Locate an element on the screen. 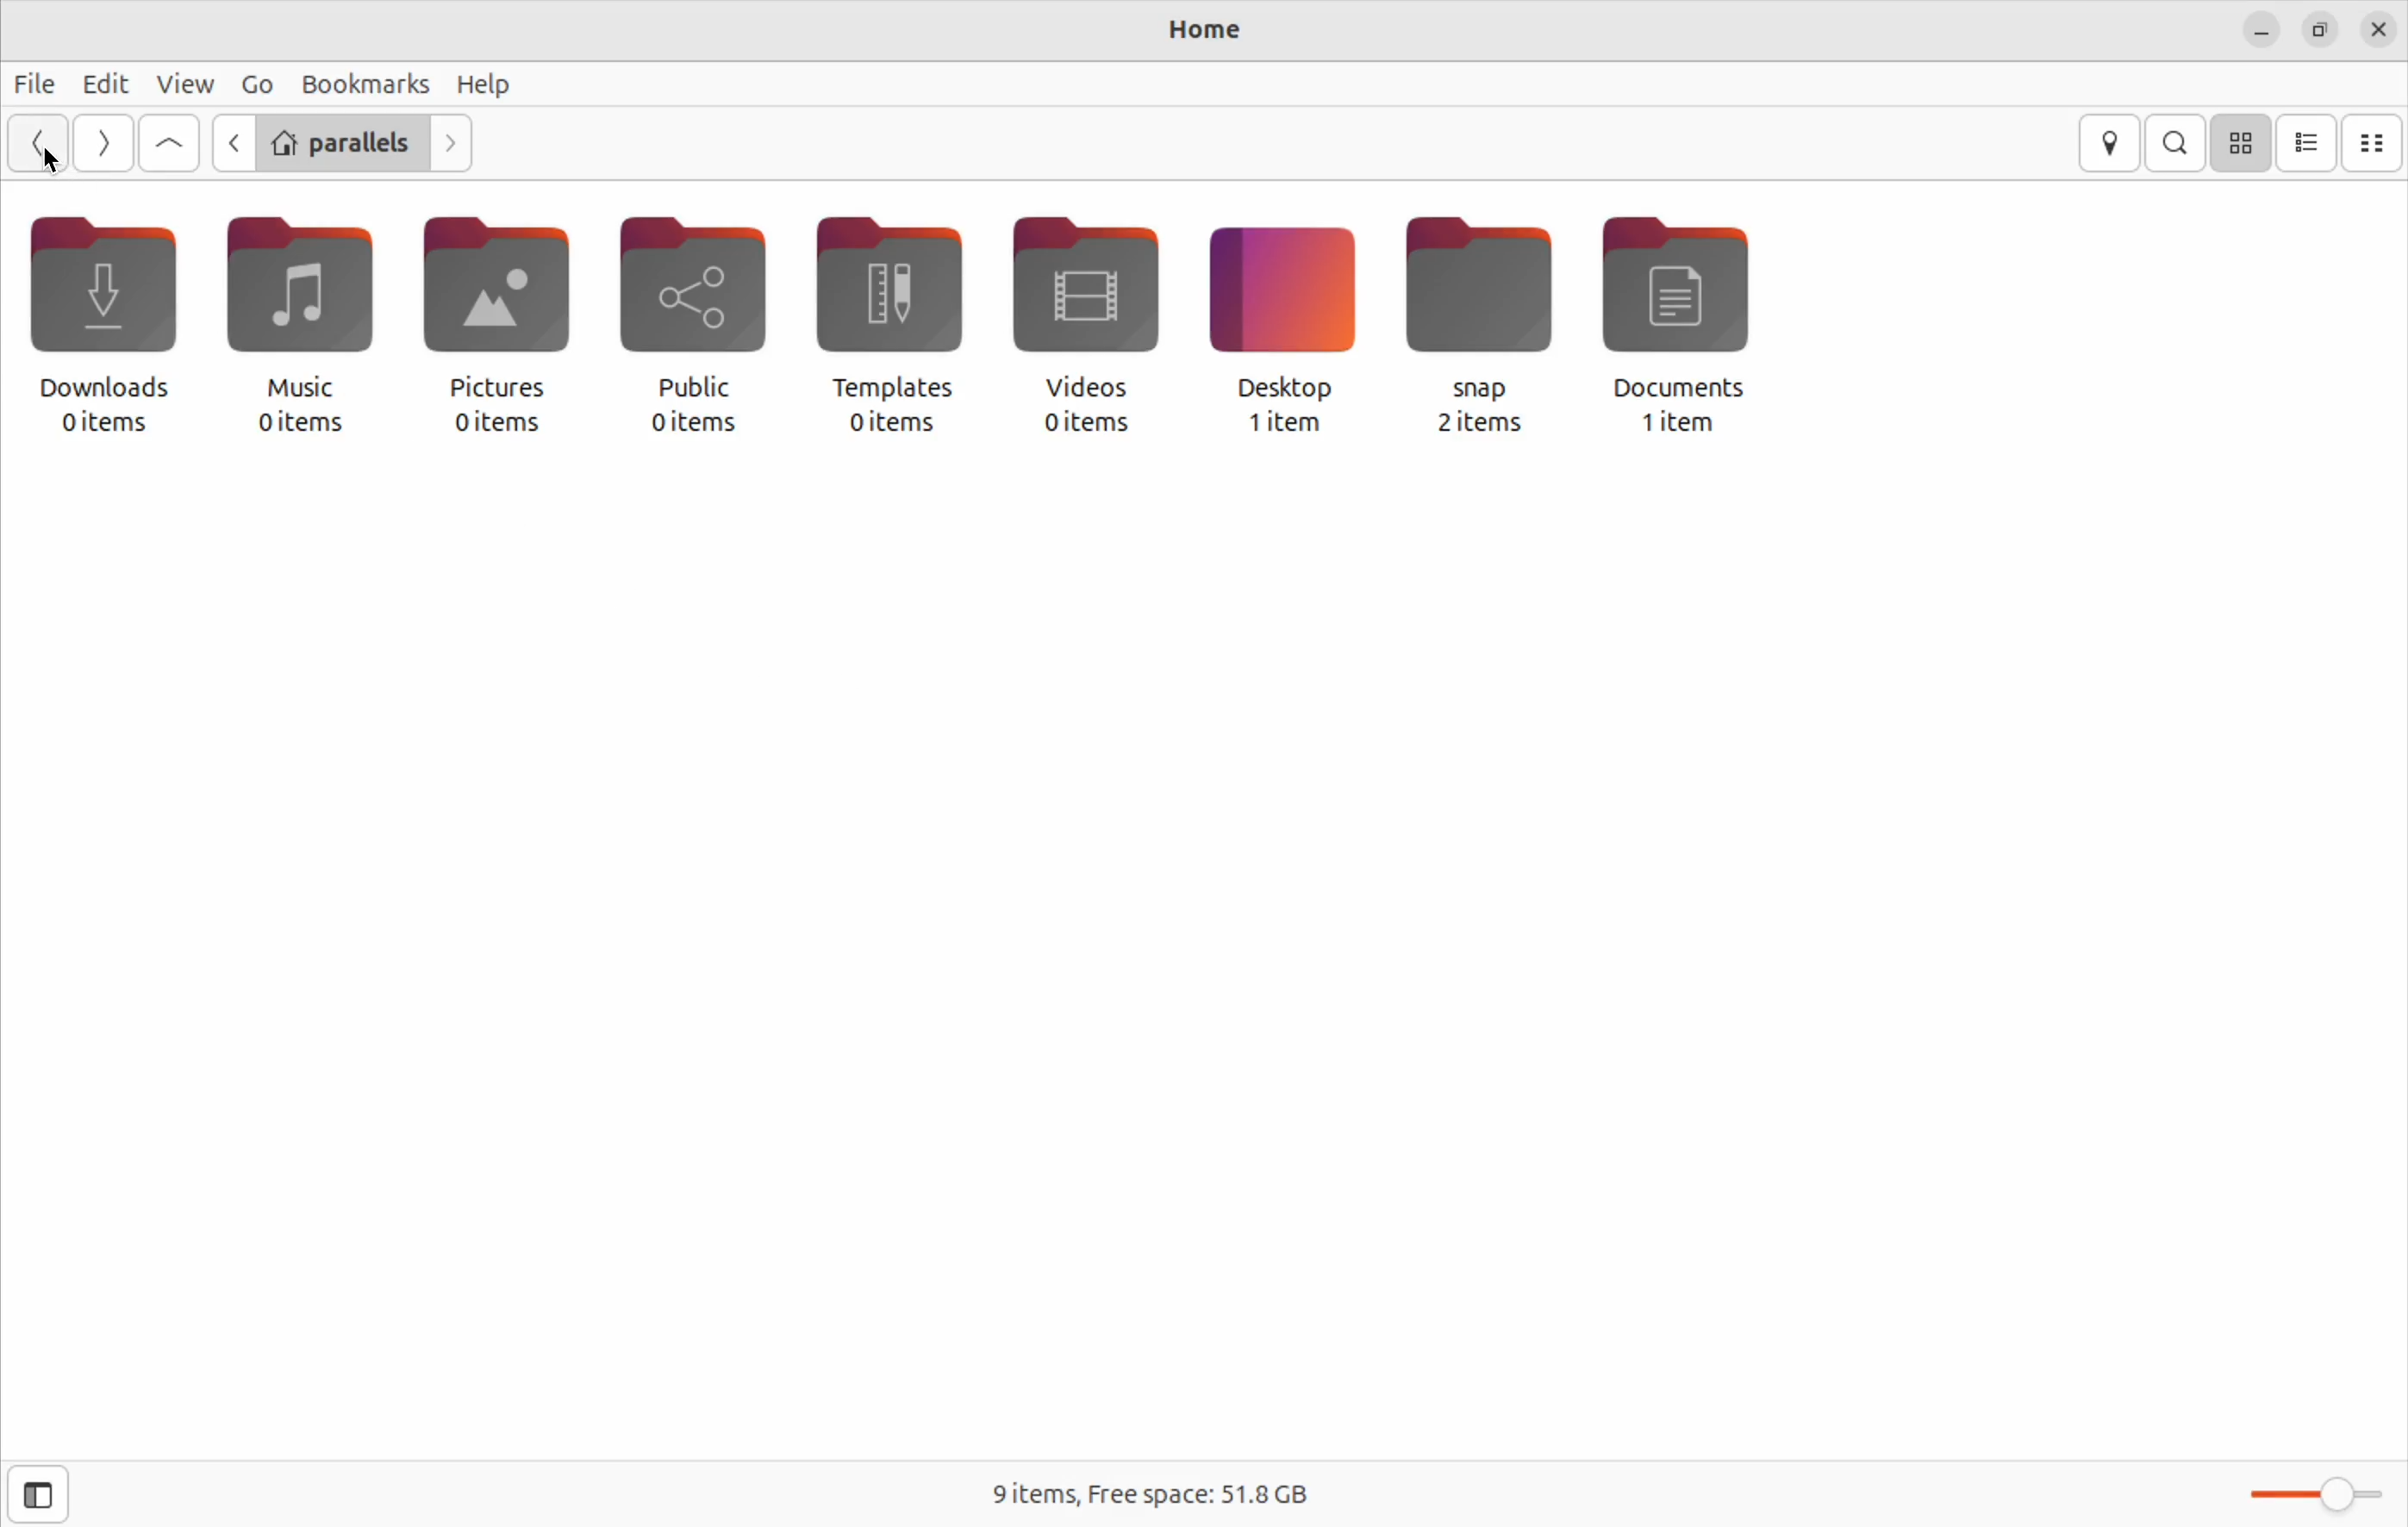 This screenshot has height=1527, width=2408. 9 items free space 51.8 Gb is located at coordinates (1143, 1484).